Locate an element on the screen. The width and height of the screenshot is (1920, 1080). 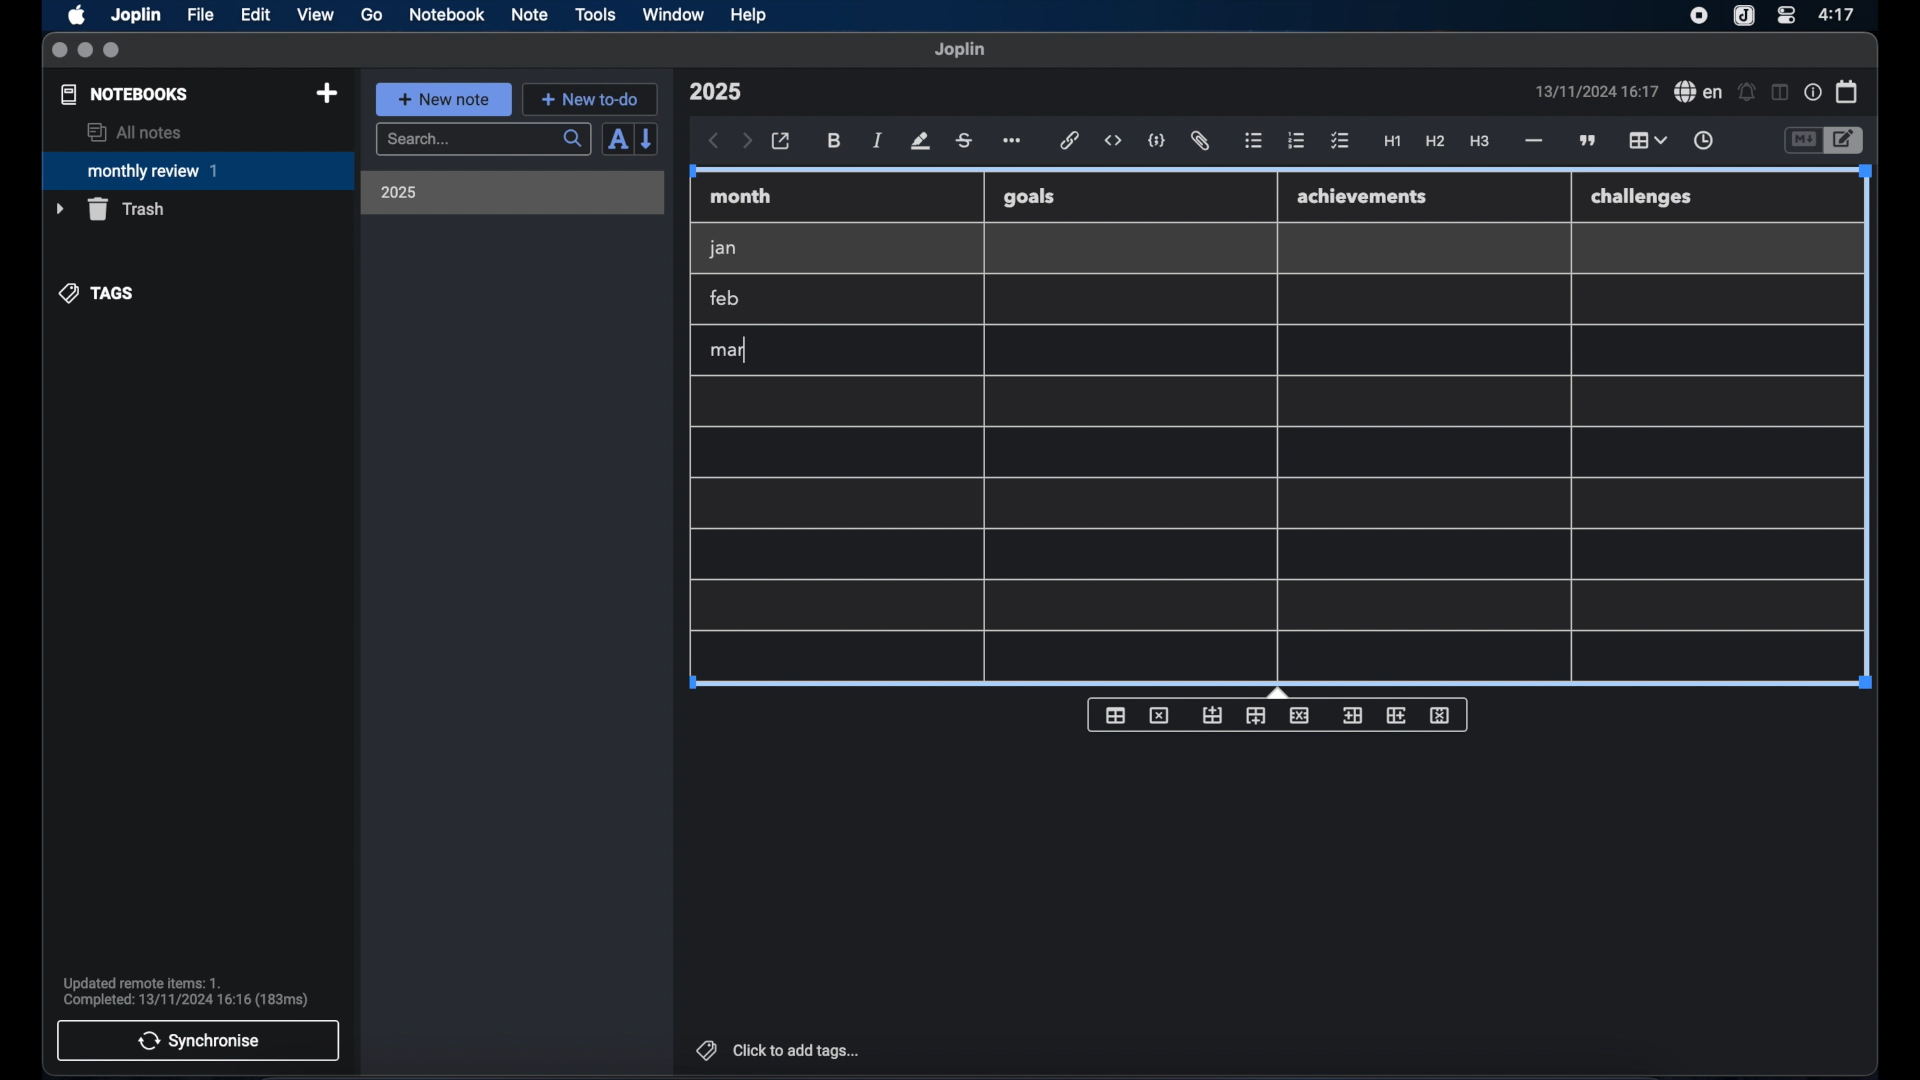
jan is located at coordinates (723, 249).